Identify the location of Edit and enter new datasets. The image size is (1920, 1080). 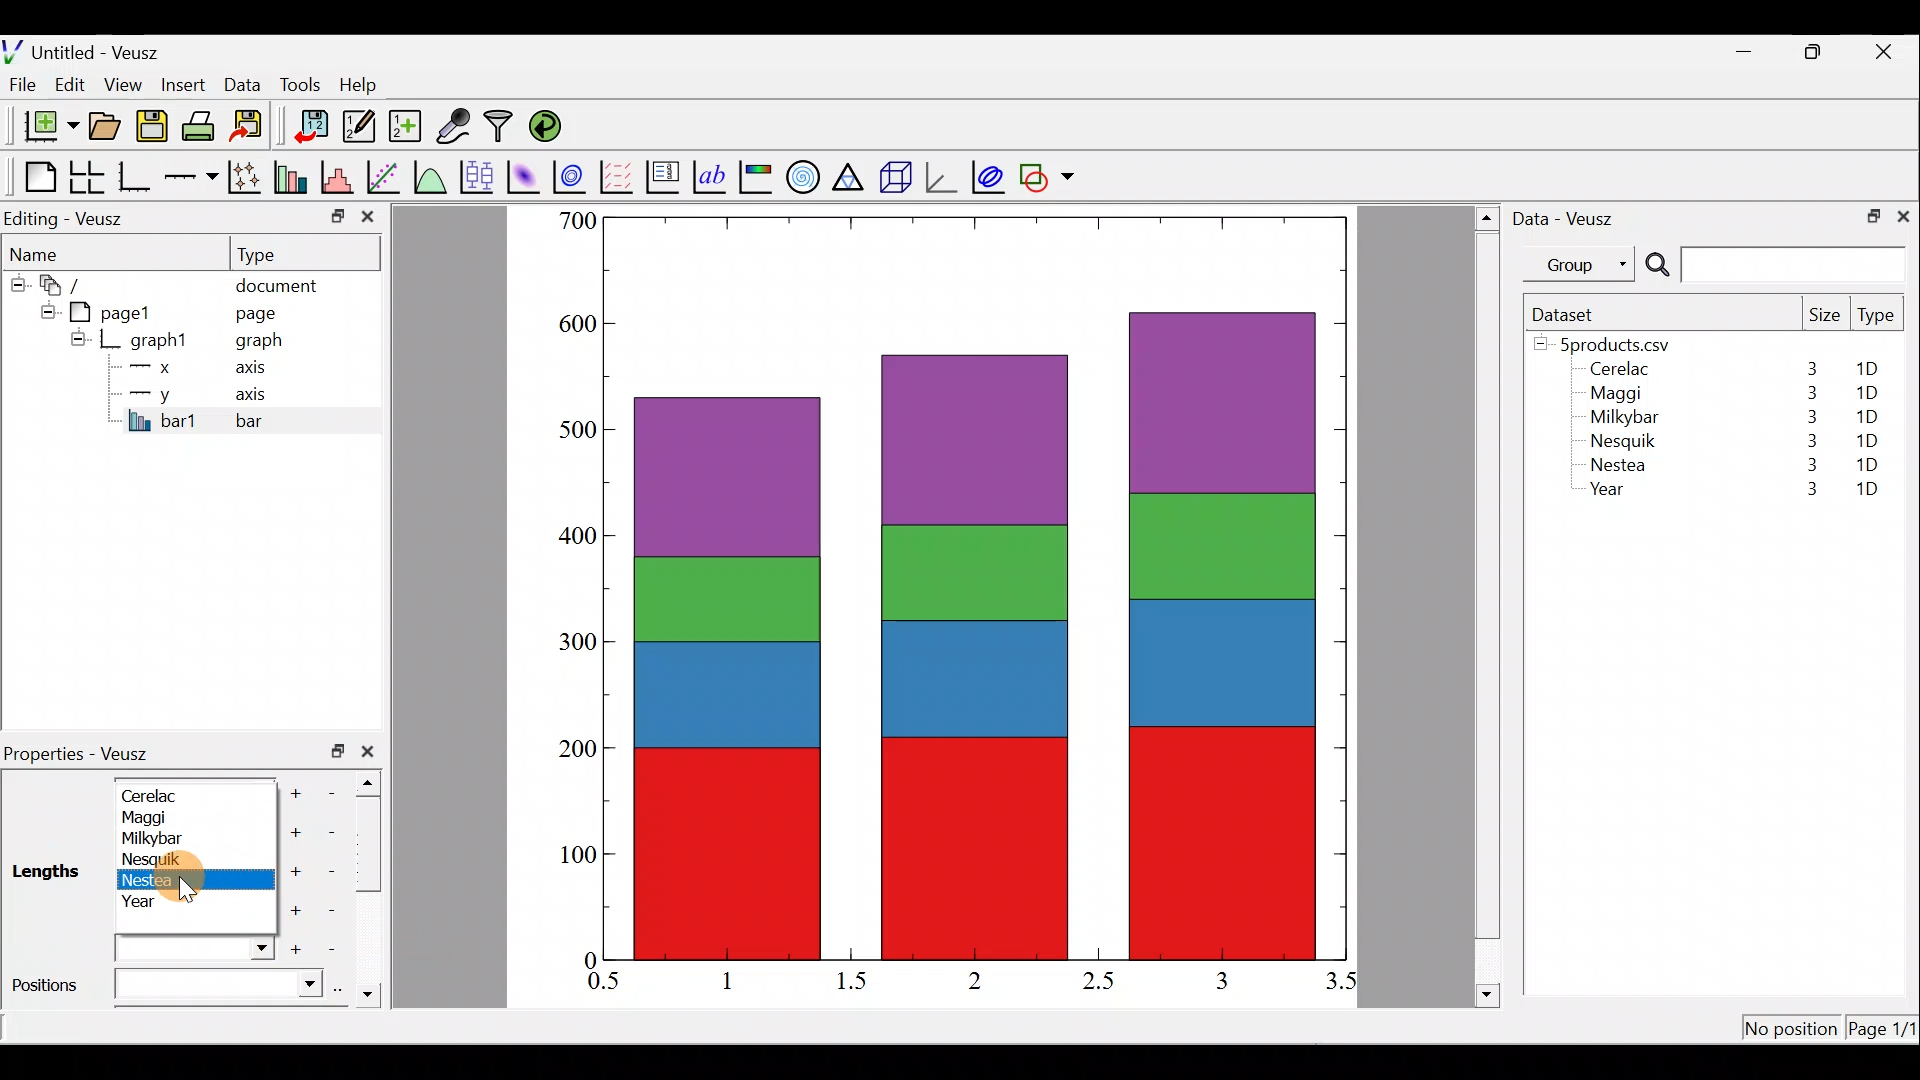
(359, 127).